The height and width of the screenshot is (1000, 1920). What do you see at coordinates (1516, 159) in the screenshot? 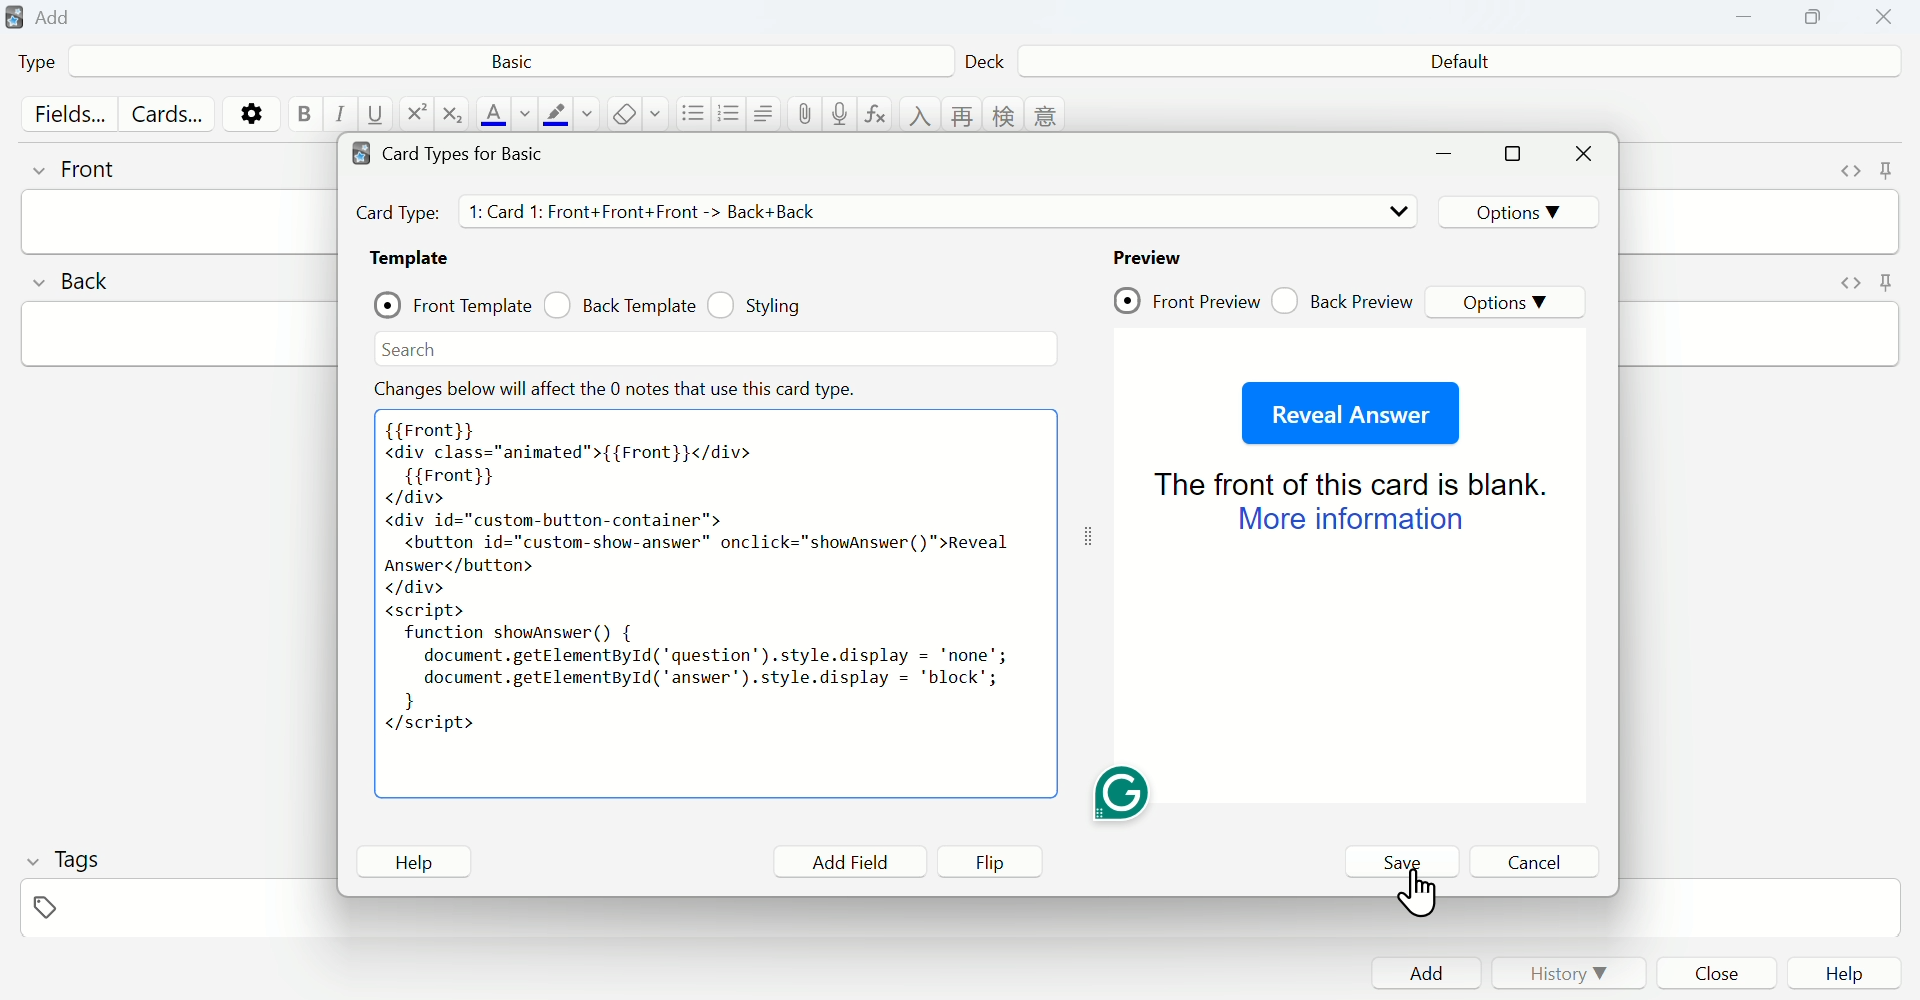
I see `maximize` at bounding box center [1516, 159].